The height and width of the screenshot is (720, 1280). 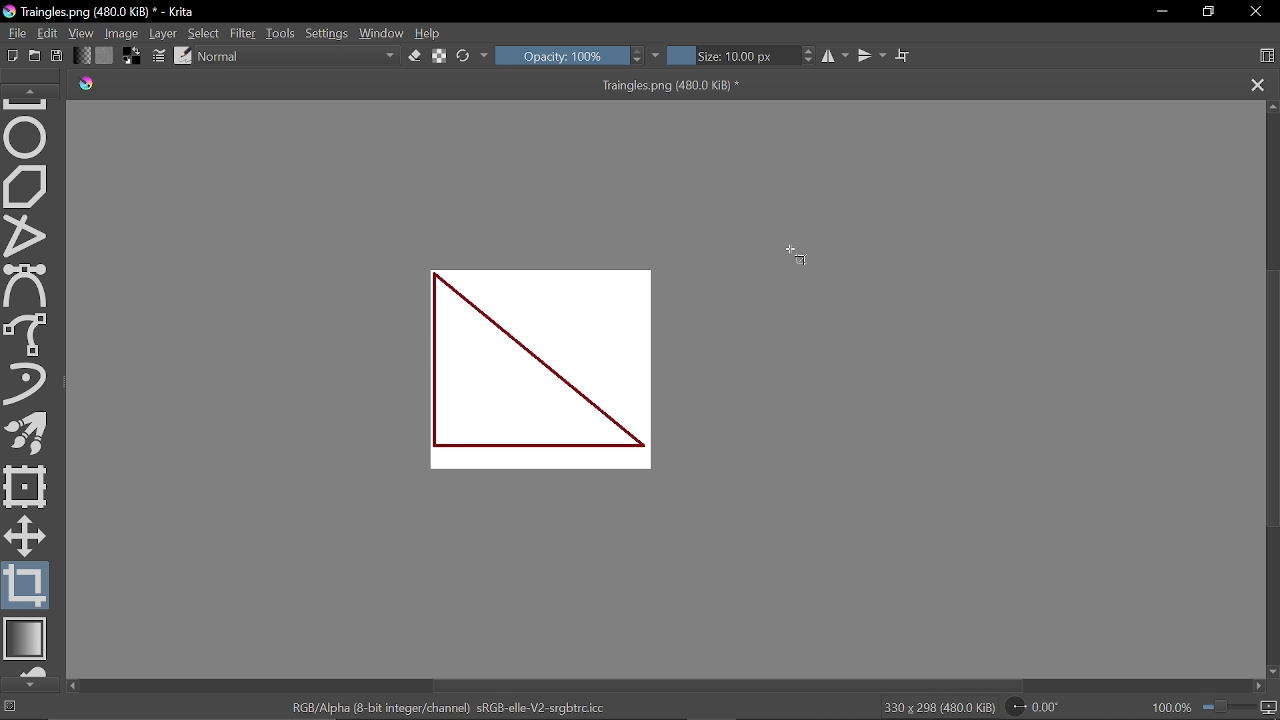 What do you see at coordinates (281, 33) in the screenshot?
I see `Tools` at bounding box center [281, 33].